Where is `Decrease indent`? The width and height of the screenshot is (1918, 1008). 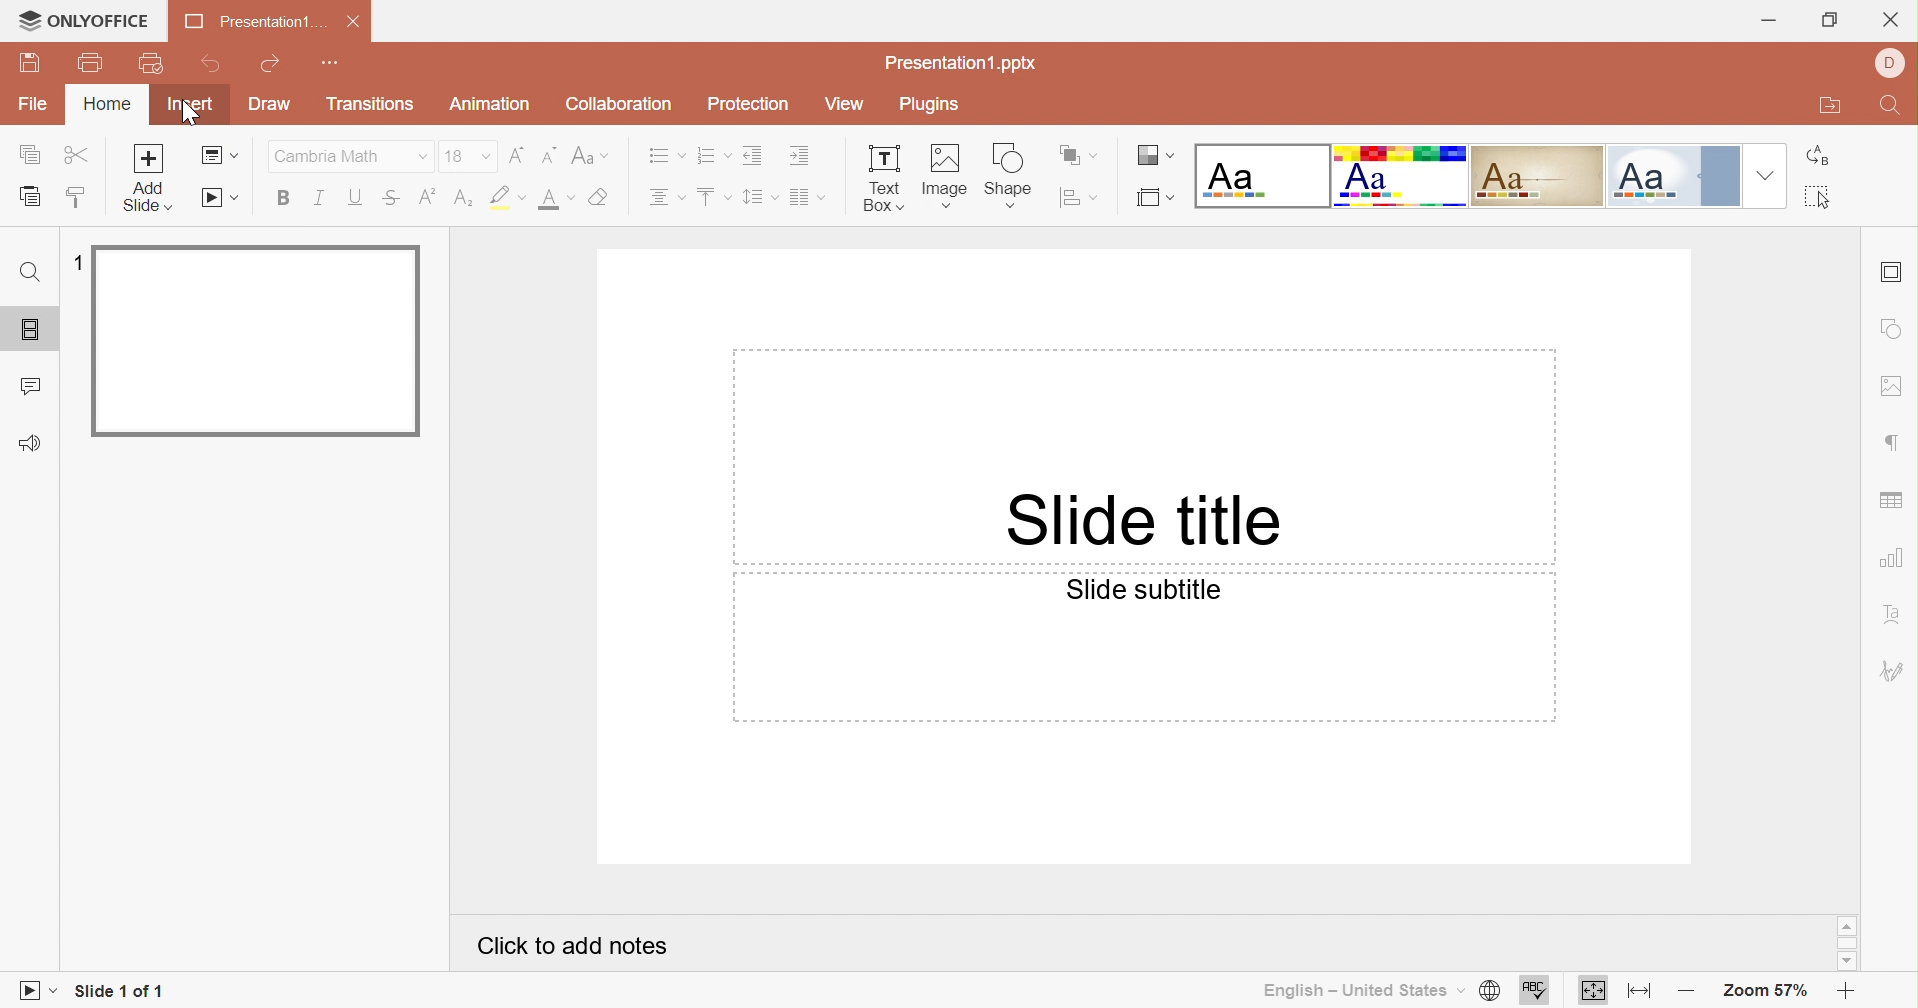 Decrease indent is located at coordinates (753, 156).